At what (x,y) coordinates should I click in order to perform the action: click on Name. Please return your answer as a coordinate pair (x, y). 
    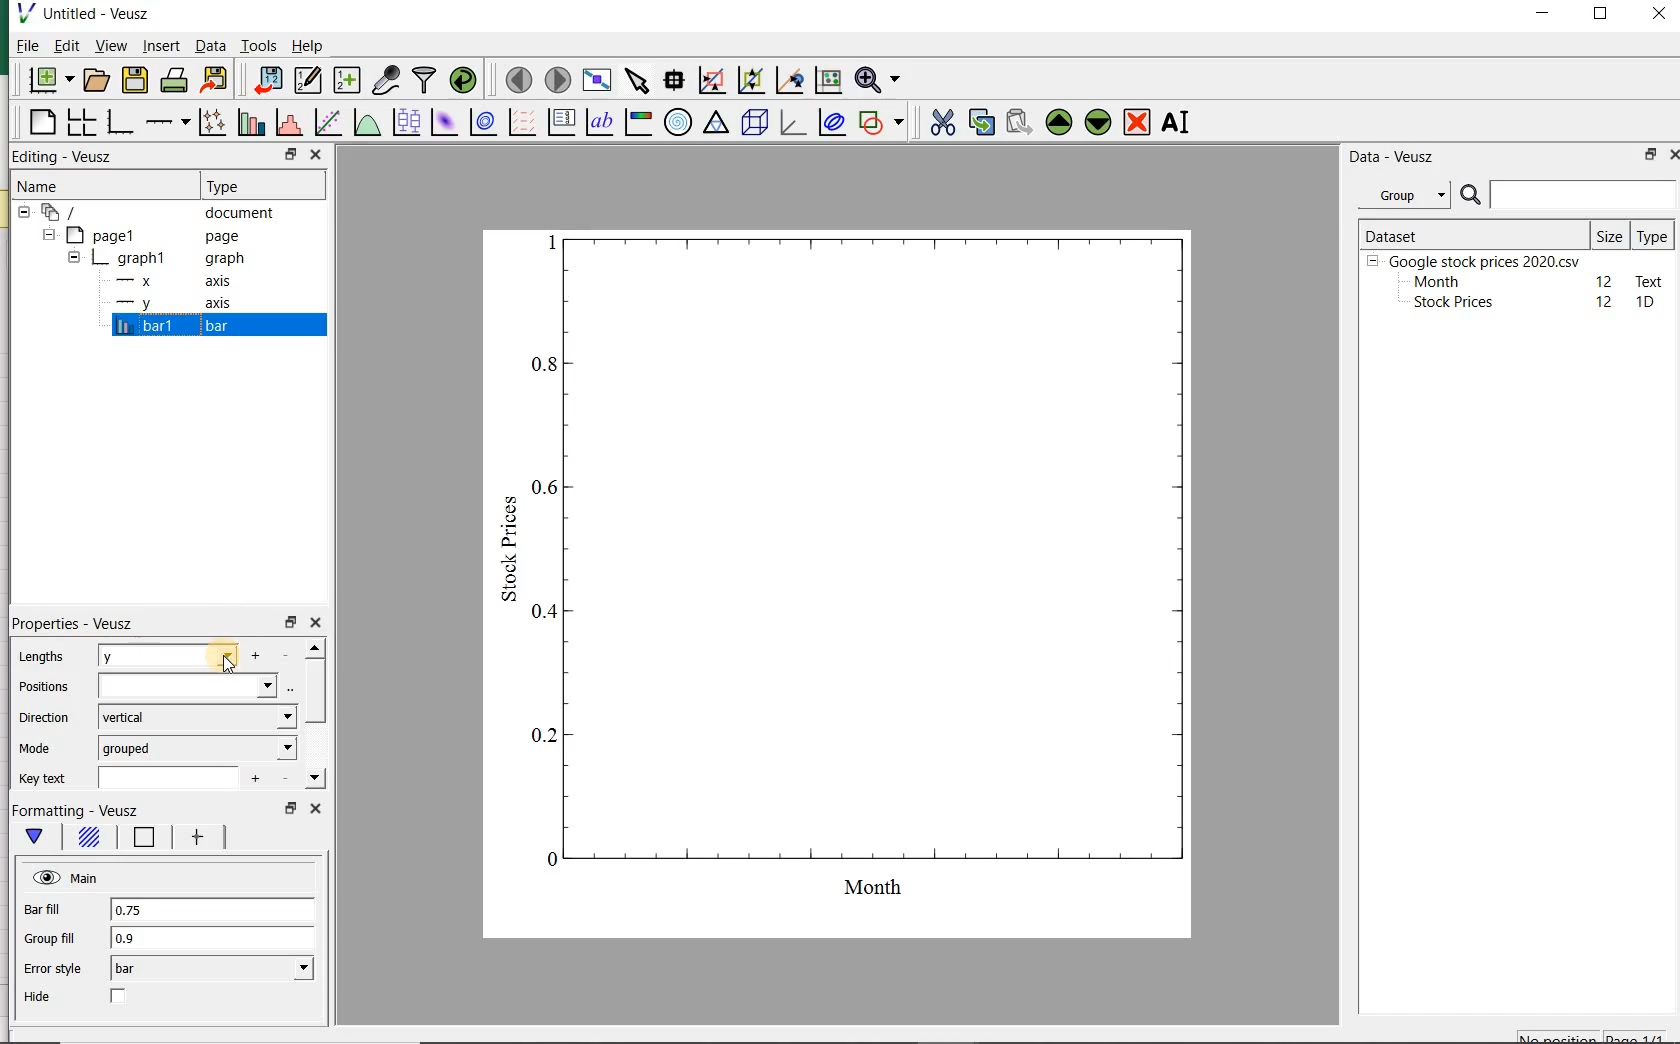
    Looking at the image, I should click on (51, 186).